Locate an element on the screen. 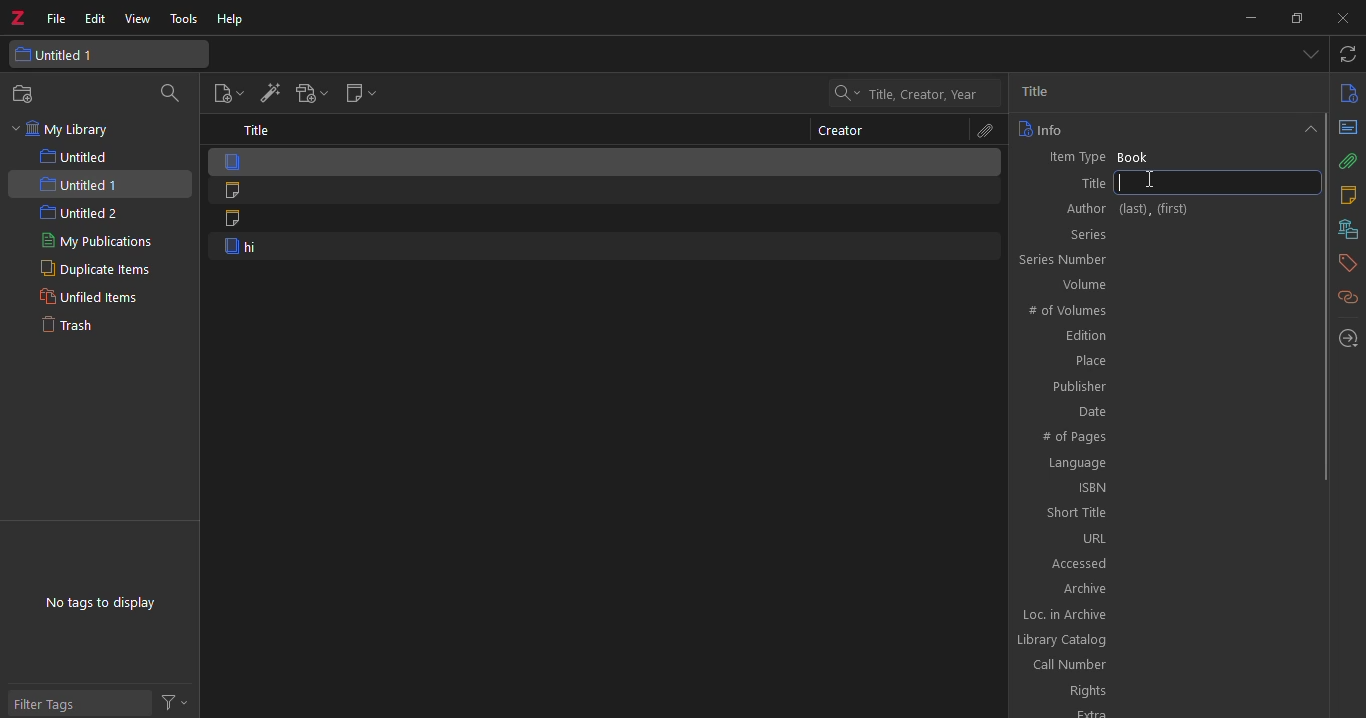 The image size is (1366, 718). attach is located at coordinates (1349, 161).